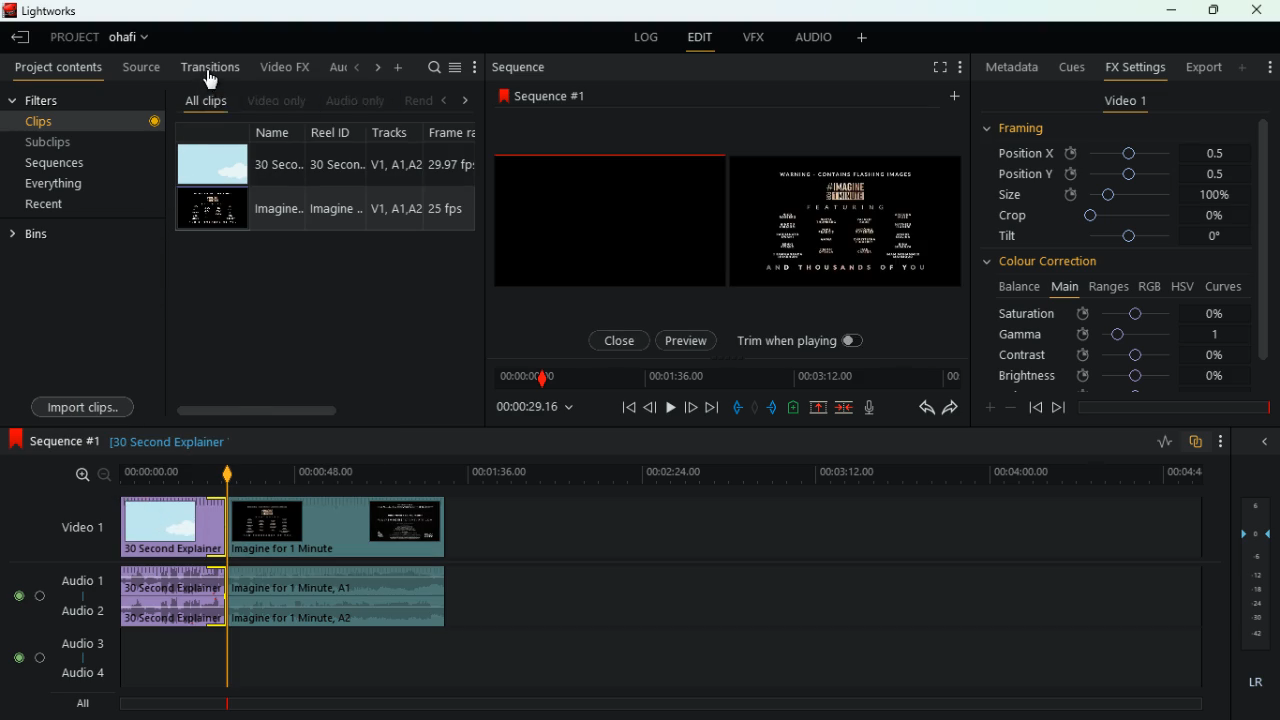  What do you see at coordinates (1113, 377) in the screenshot?
I see `brightness` at bounding box center [1113, 377].